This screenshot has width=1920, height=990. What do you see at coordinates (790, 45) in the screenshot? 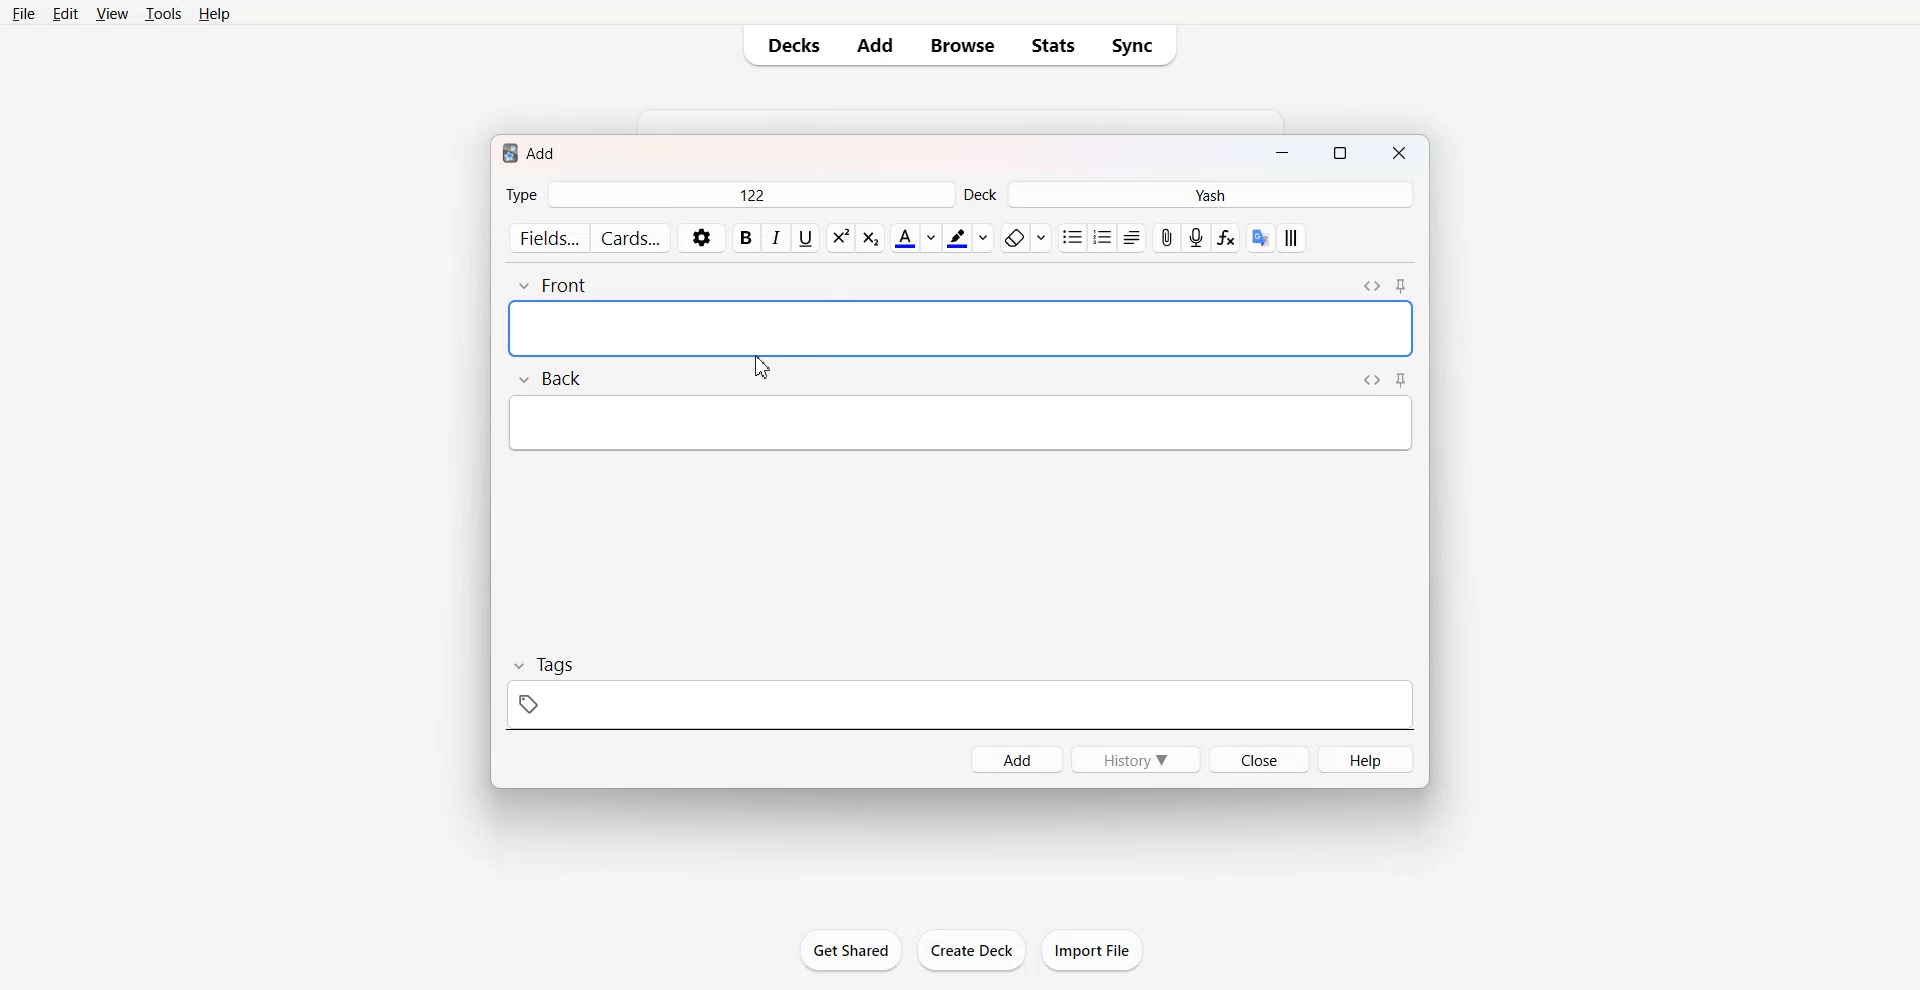
I see `Decks` at bounding box center [790, 45].